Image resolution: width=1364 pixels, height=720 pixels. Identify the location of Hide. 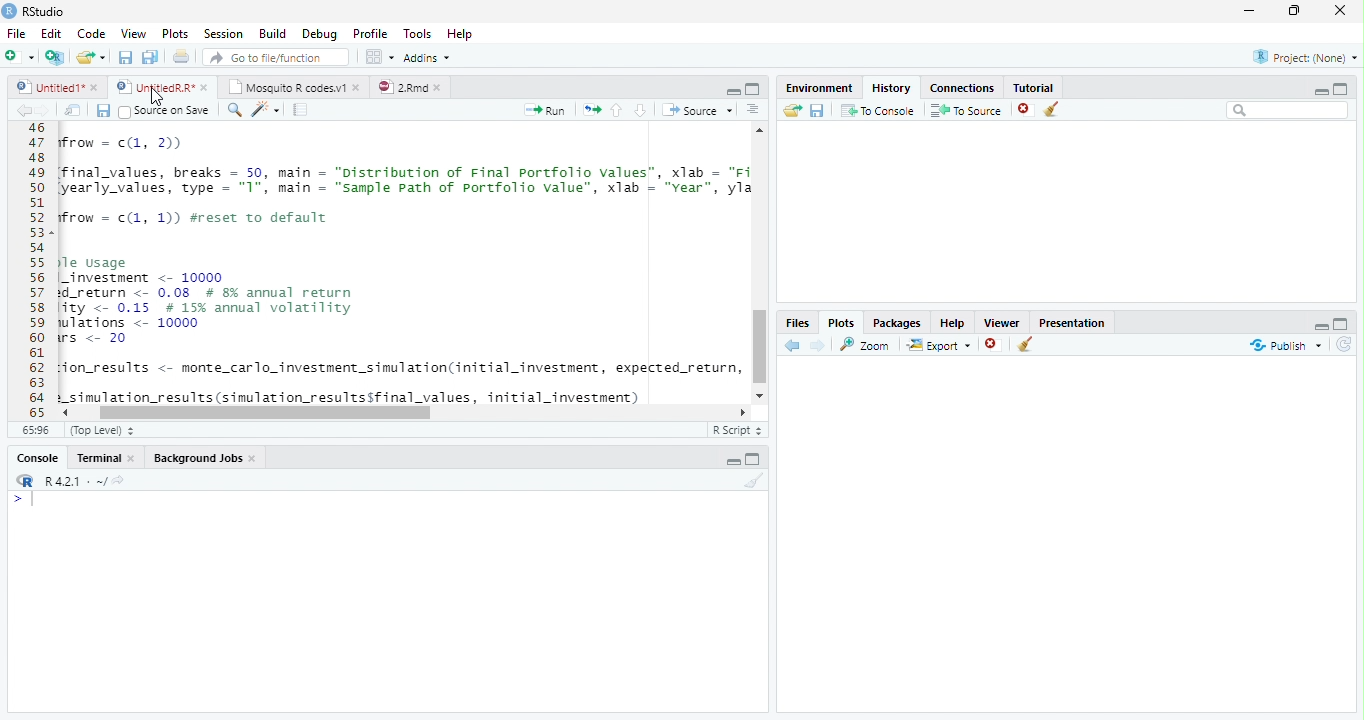
(1319, 324).